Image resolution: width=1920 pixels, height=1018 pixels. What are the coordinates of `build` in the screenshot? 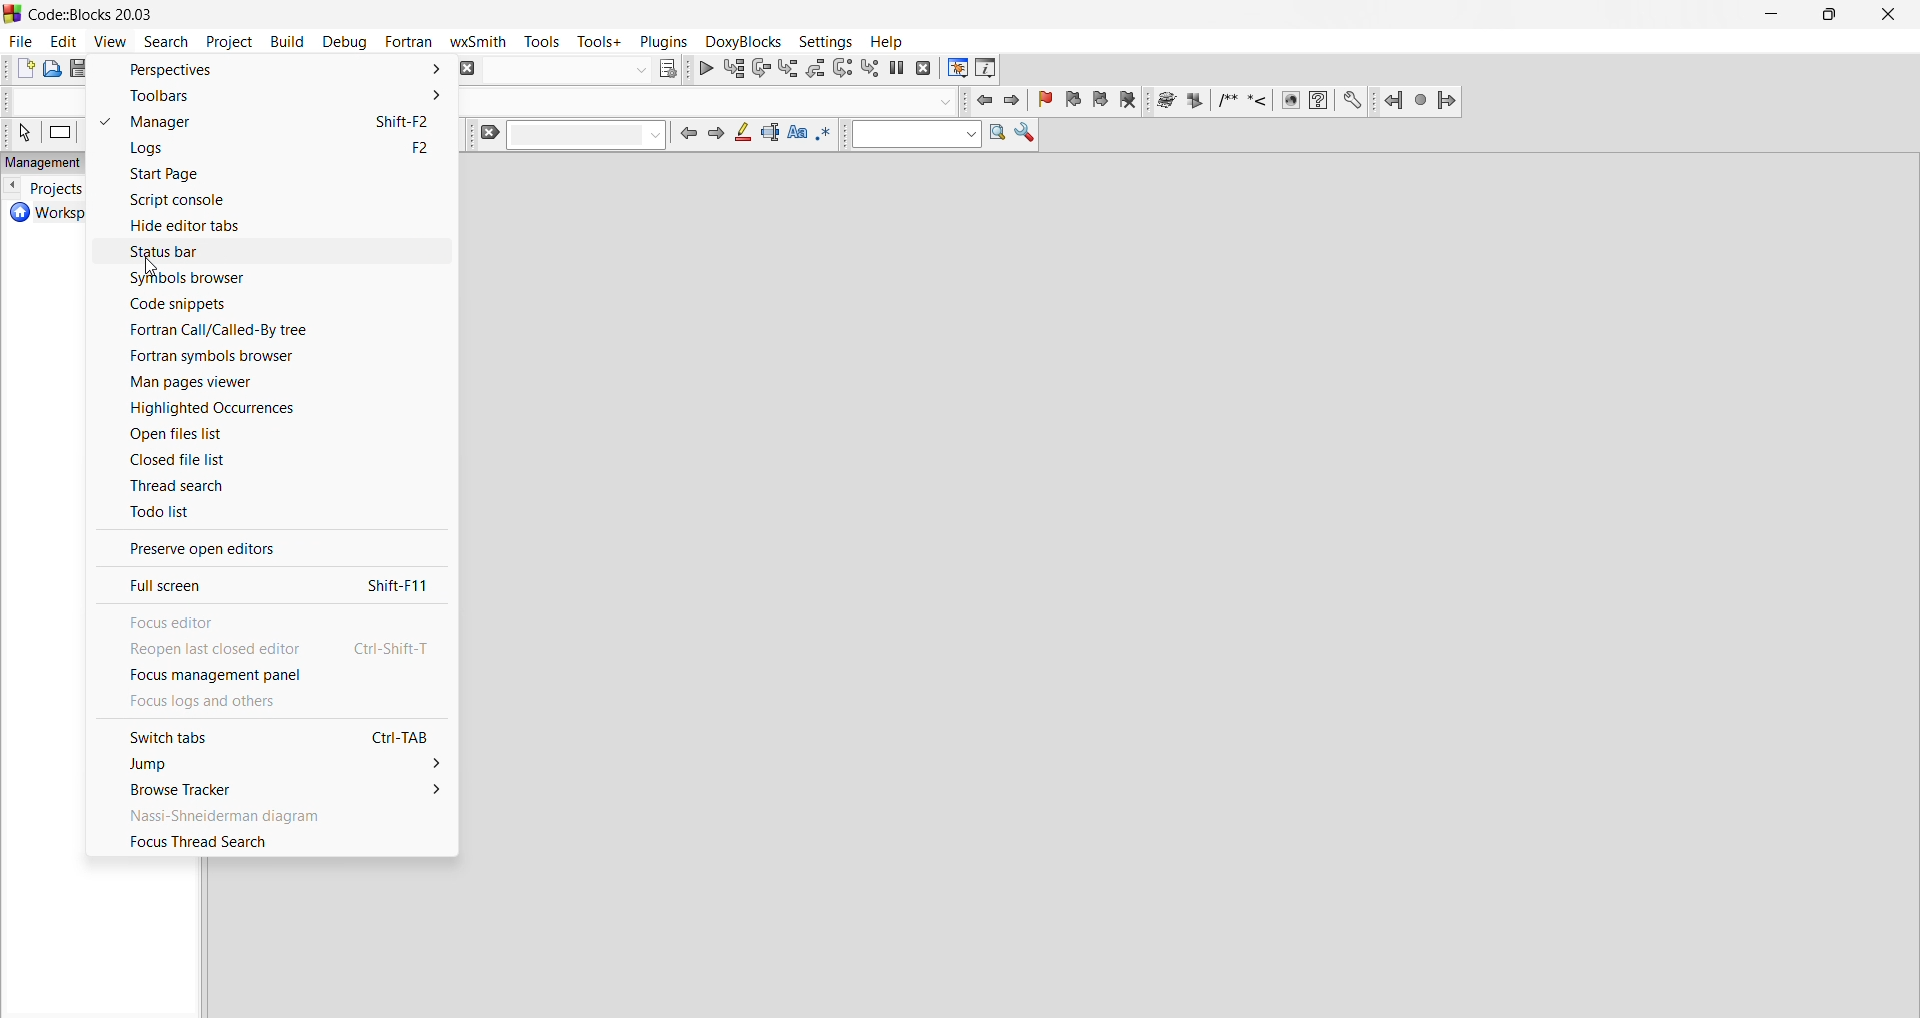 It's located at (289, 42).